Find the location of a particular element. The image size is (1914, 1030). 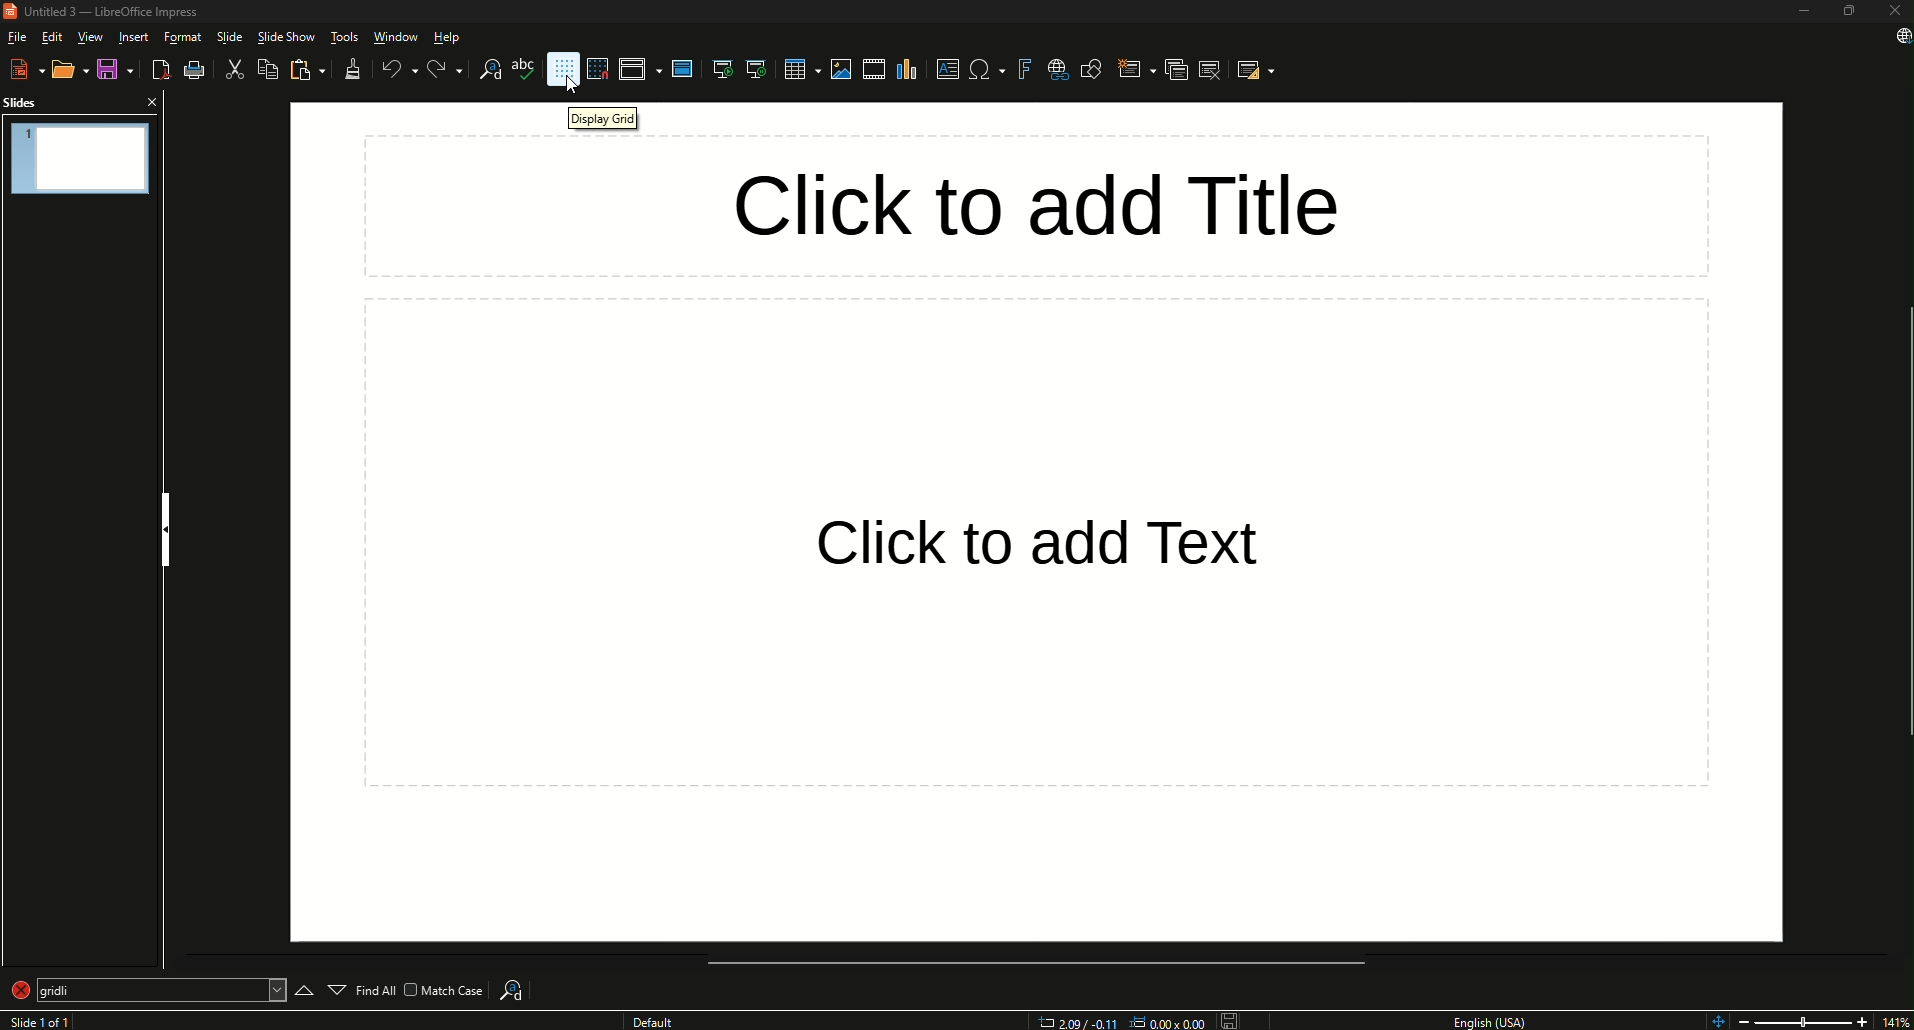

Master slide is located at coordinates (681, 70).